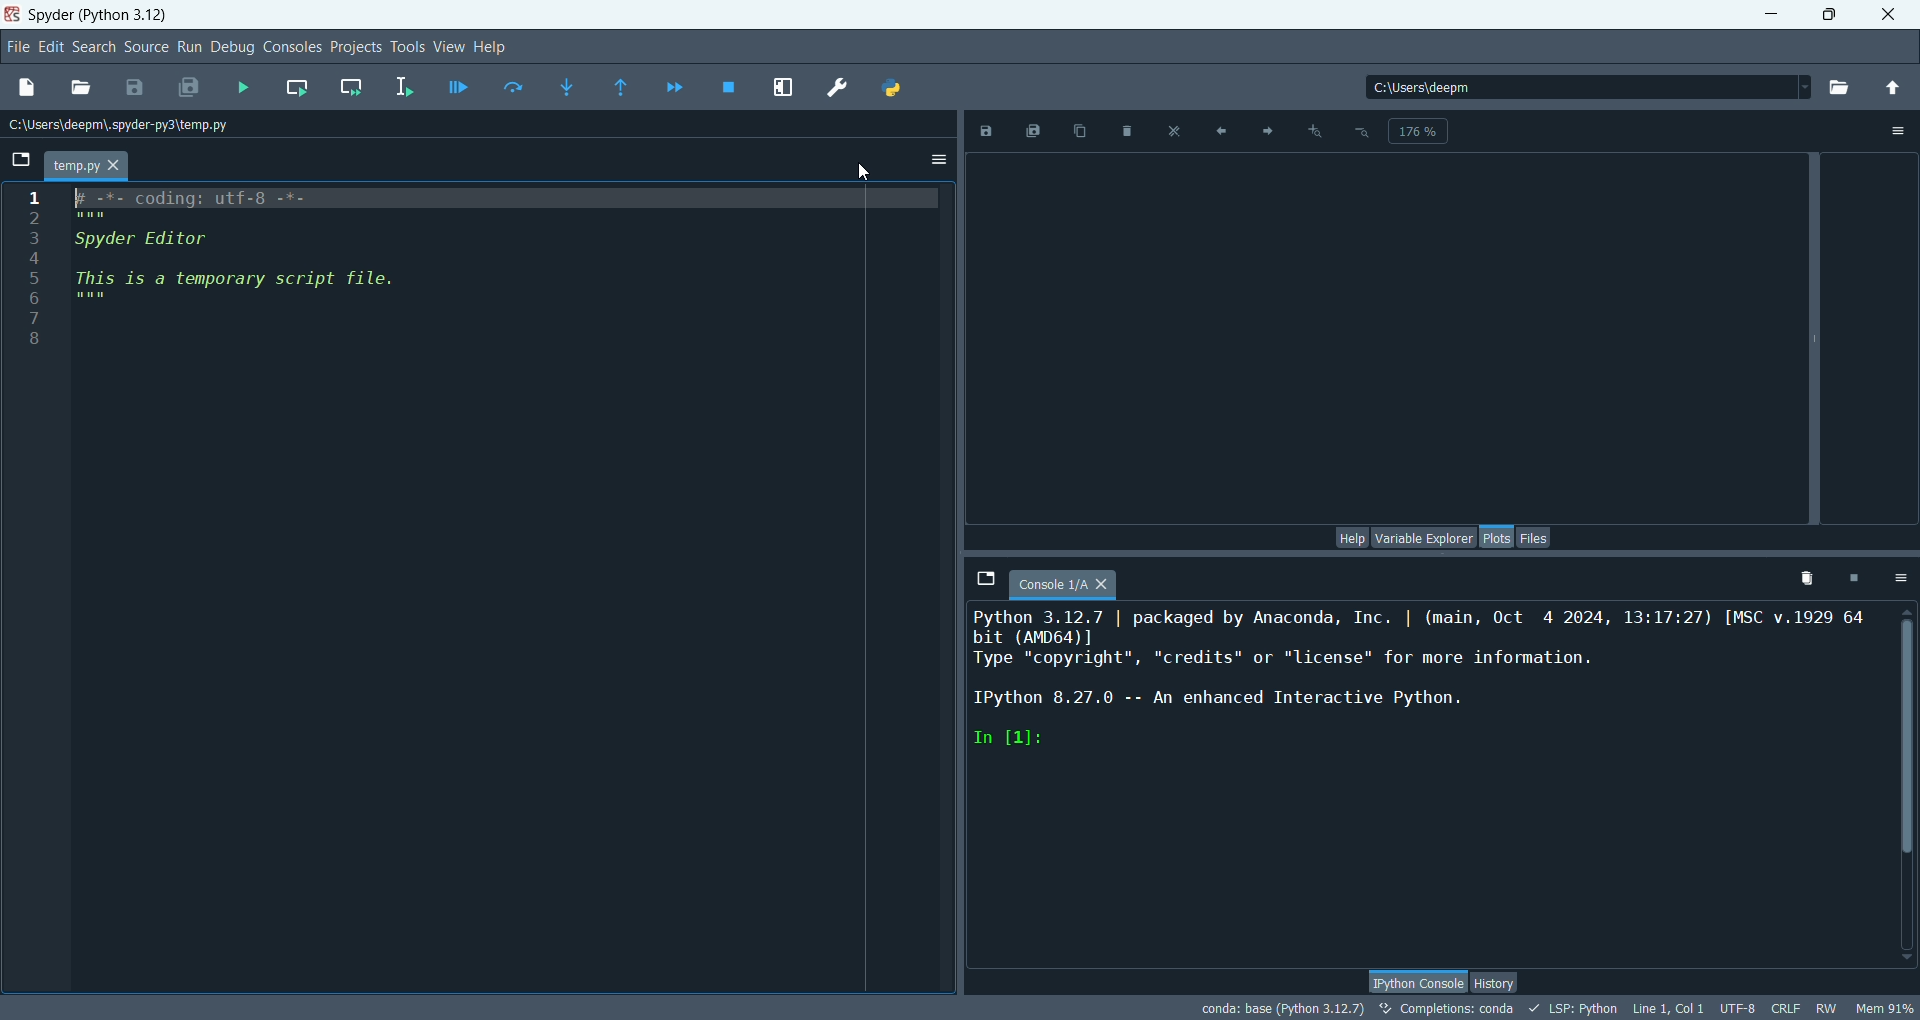 This screenshot has width=1920, height=1020. What do you see at coordinates (1901, 133) in the screenshot?
I see `options` at bounding box center [1901, 133].